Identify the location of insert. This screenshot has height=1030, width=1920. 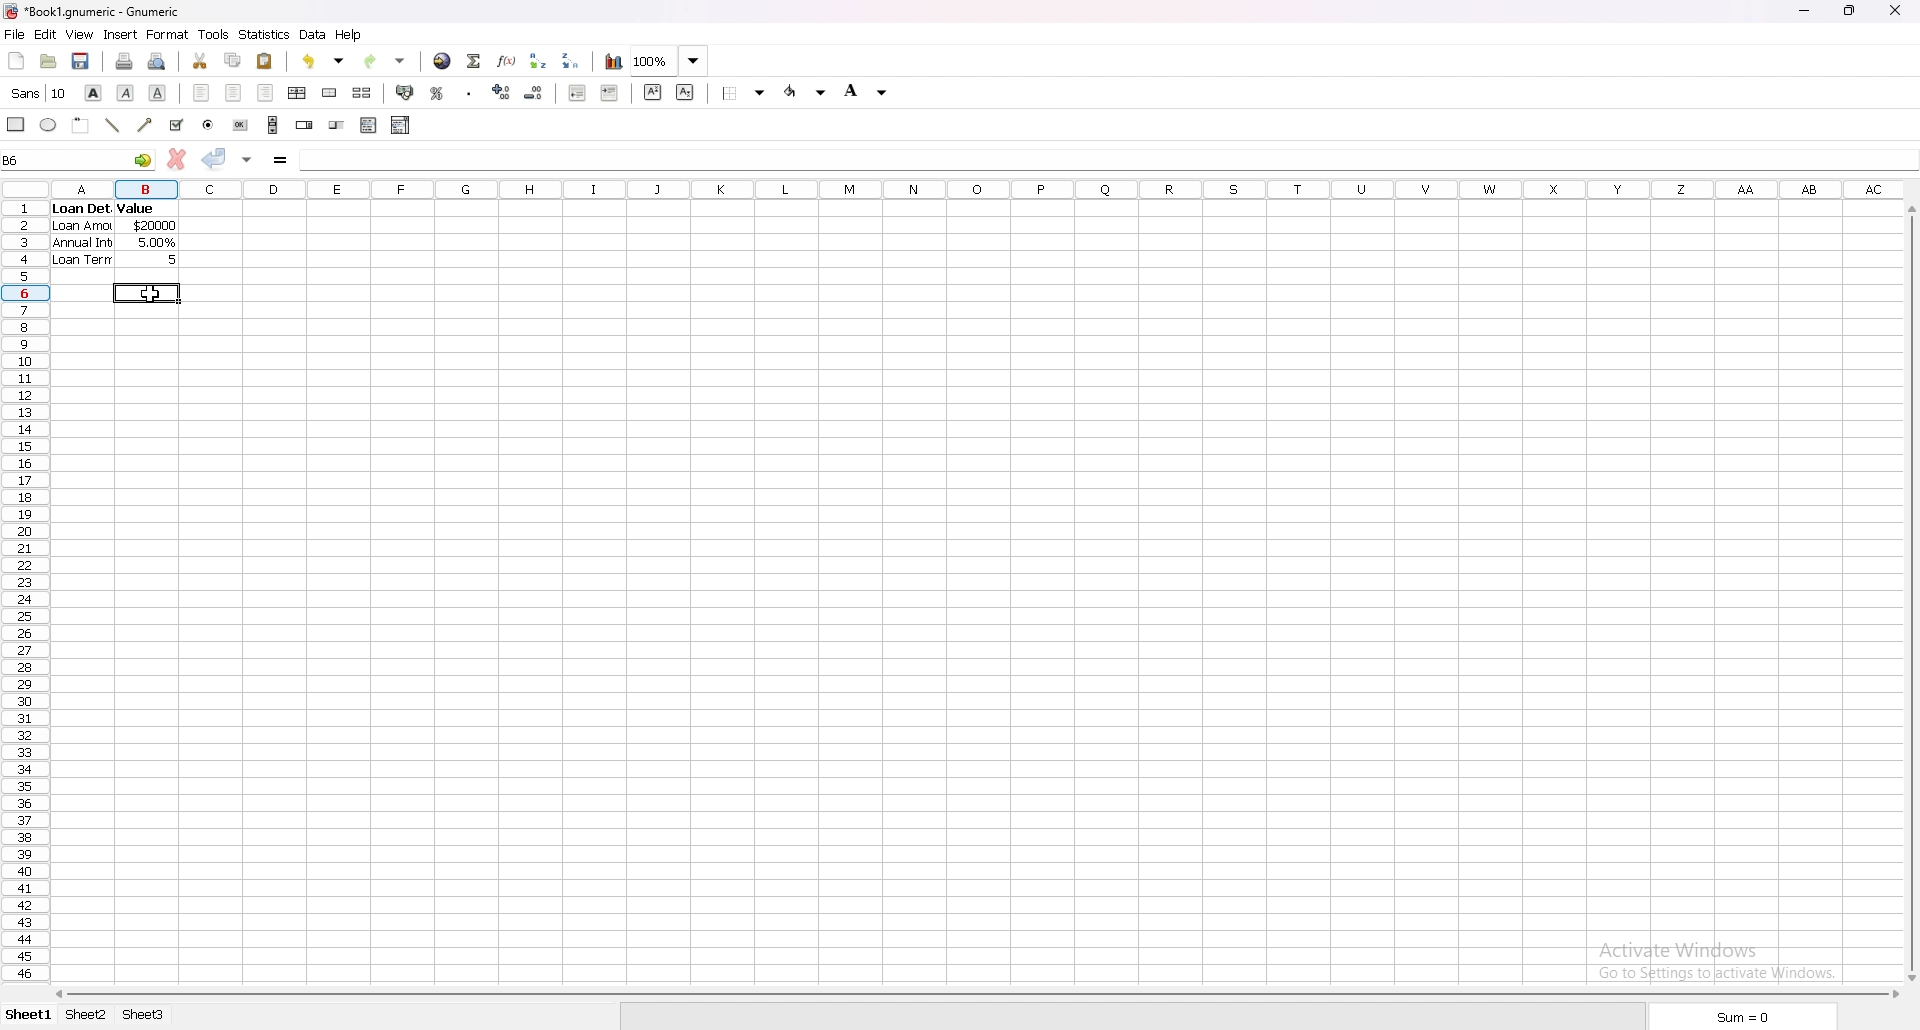
(121, 35).